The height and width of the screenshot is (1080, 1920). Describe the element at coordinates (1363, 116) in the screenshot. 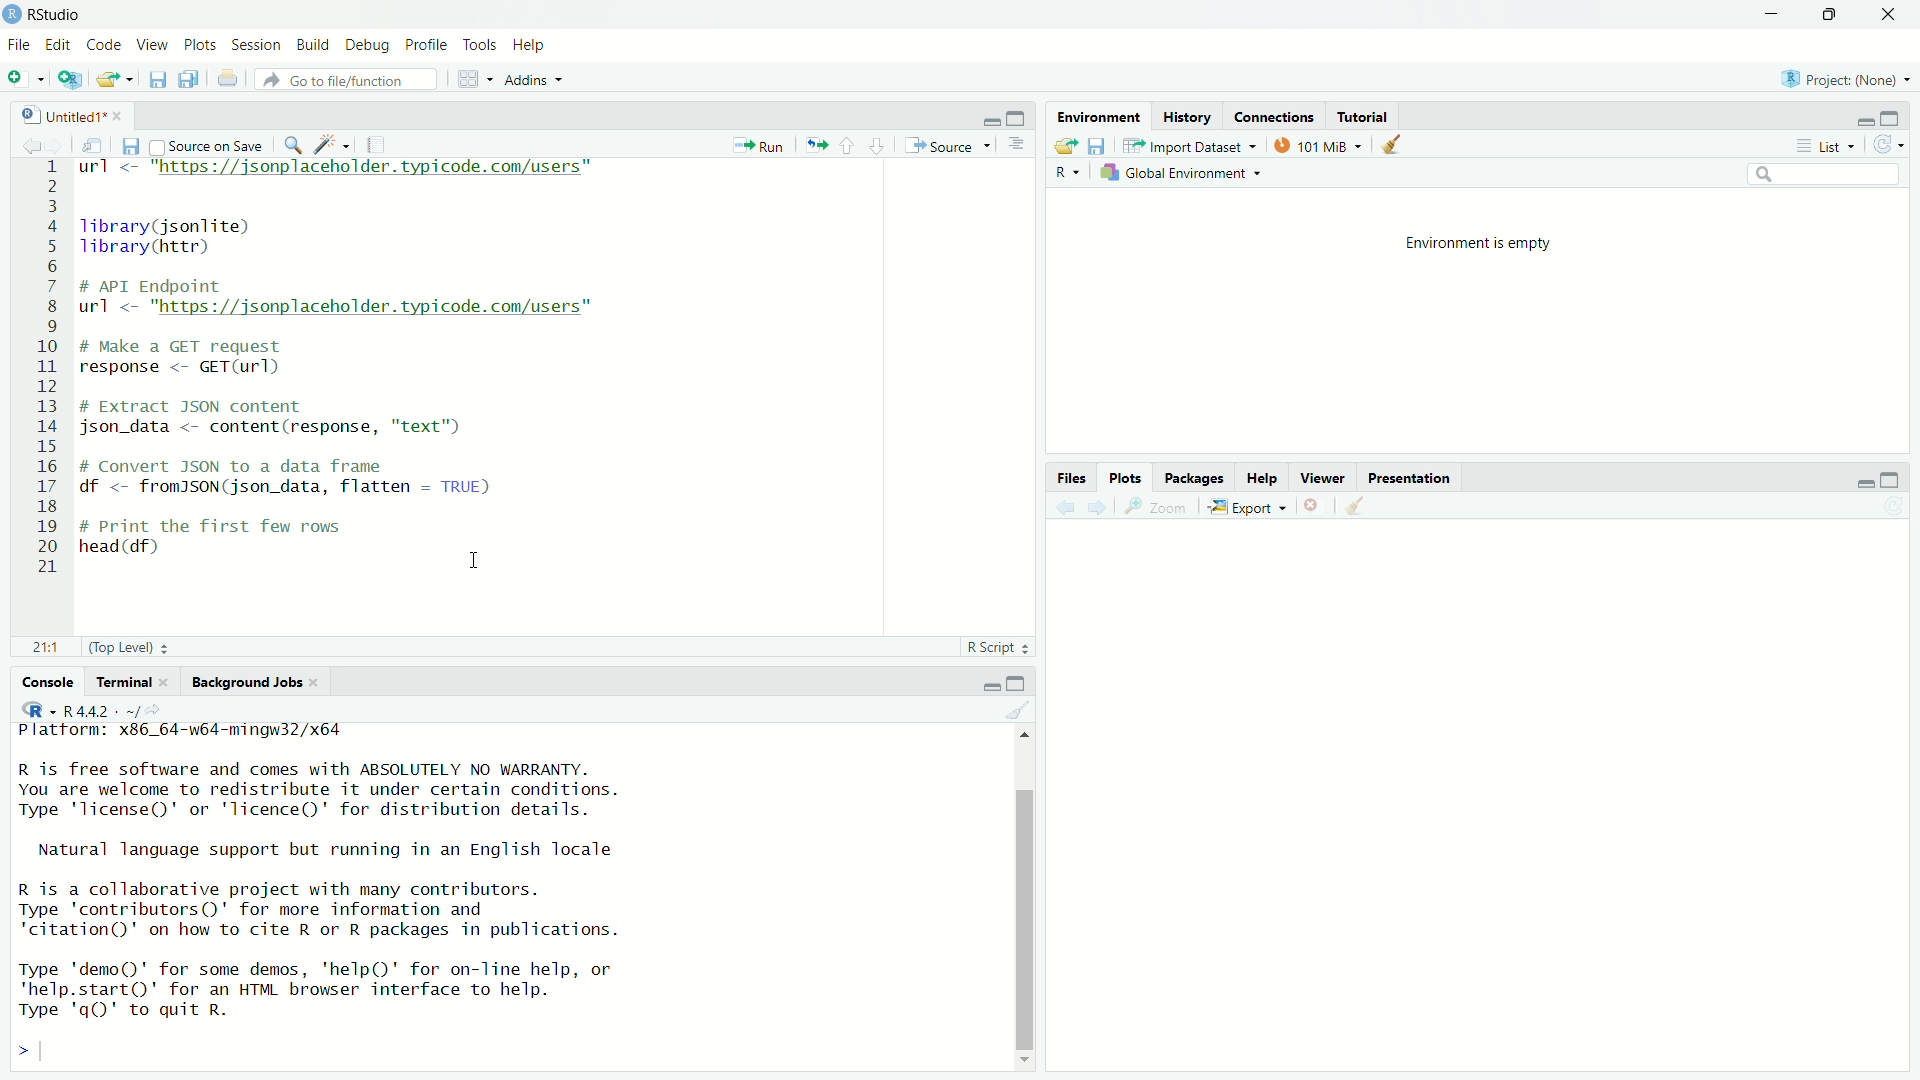

I see `Tutorial` at that location.